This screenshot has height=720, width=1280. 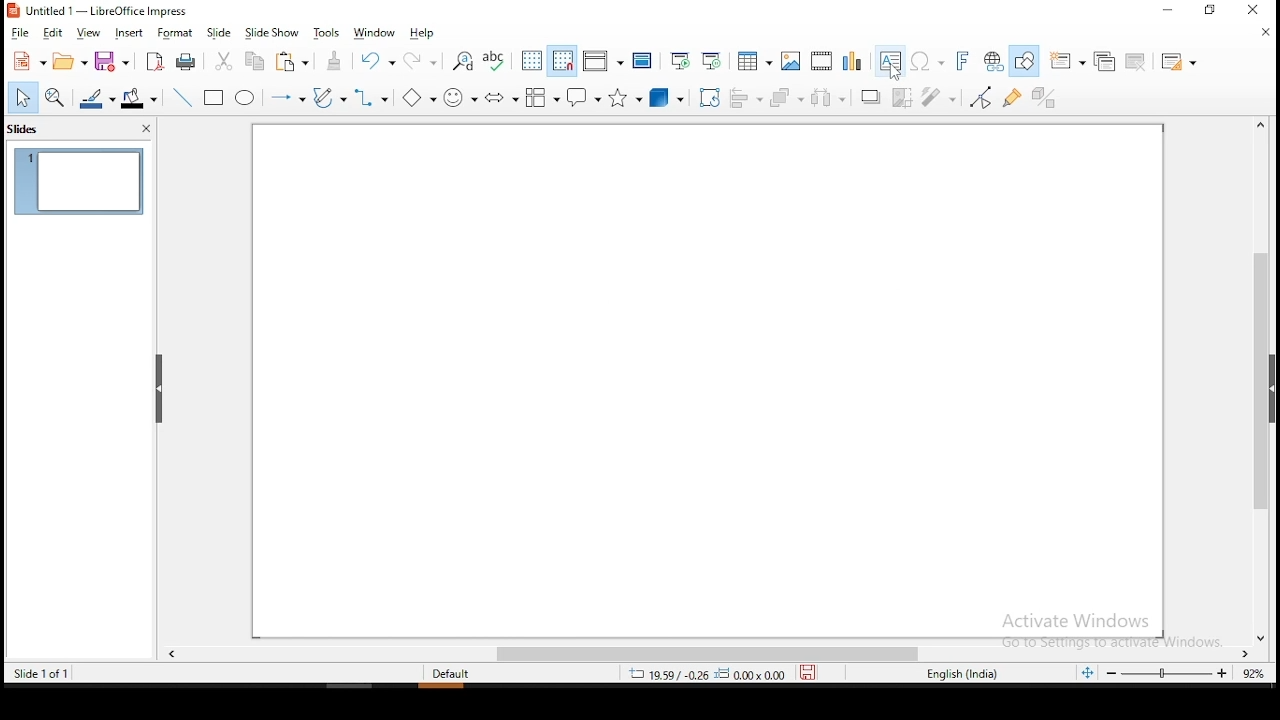 What do you see at coordinates (714, 60) in the screenshot?
I see `start from current slide` at bounding box center [714, 60].